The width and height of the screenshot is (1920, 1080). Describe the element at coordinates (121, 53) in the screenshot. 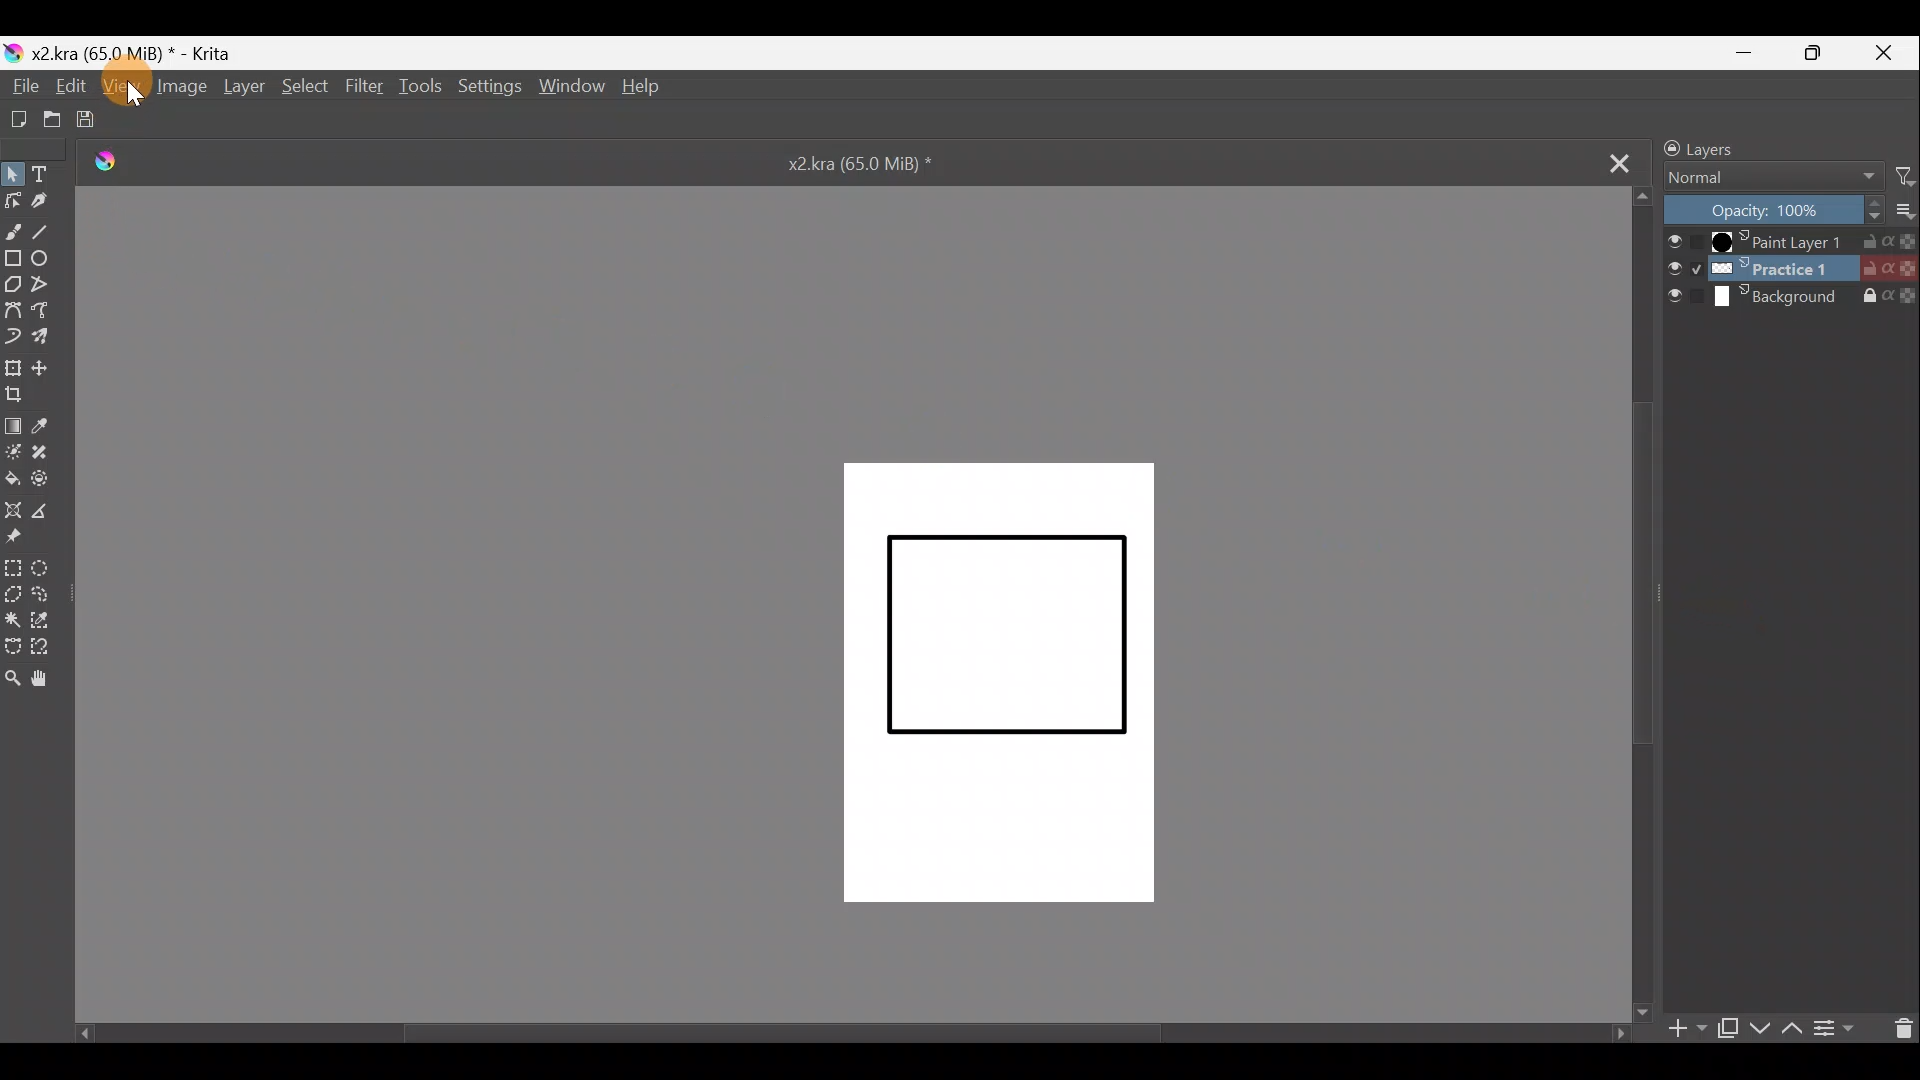

I see `x2.kra` at that location.